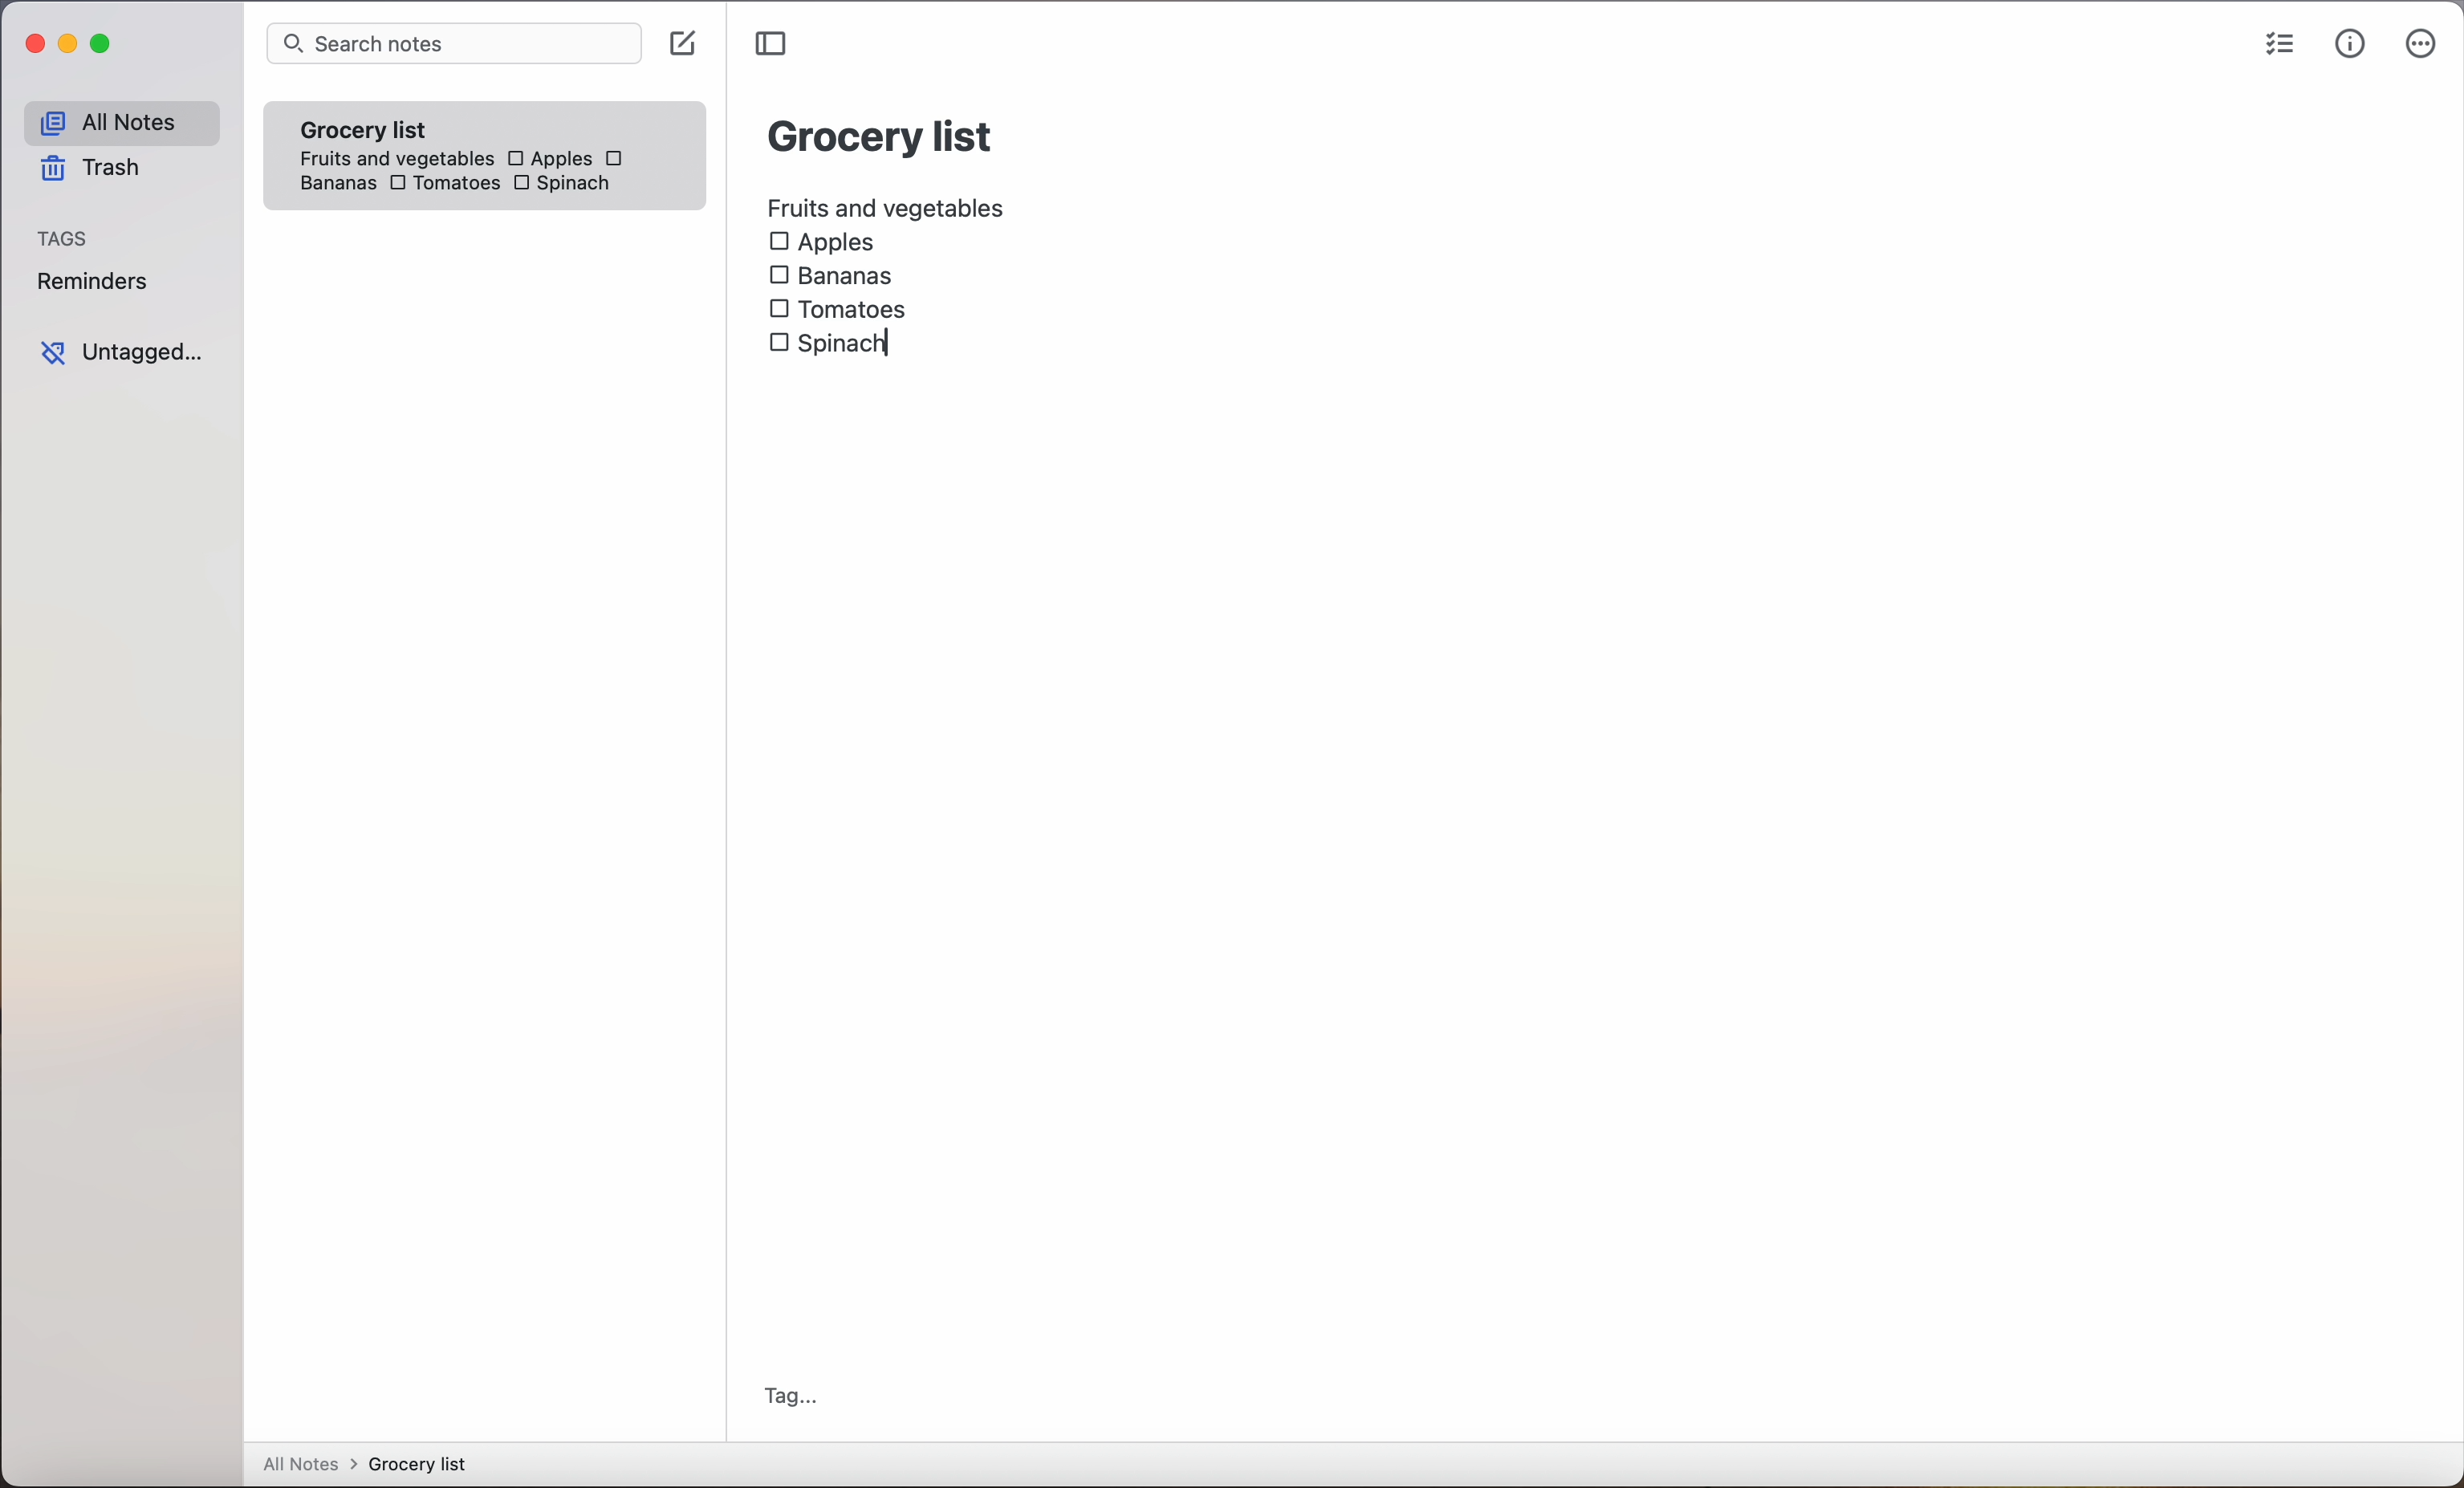 The height and width of the screenshot is (1488, 2464). I want to click on trash, so click(88, 172).